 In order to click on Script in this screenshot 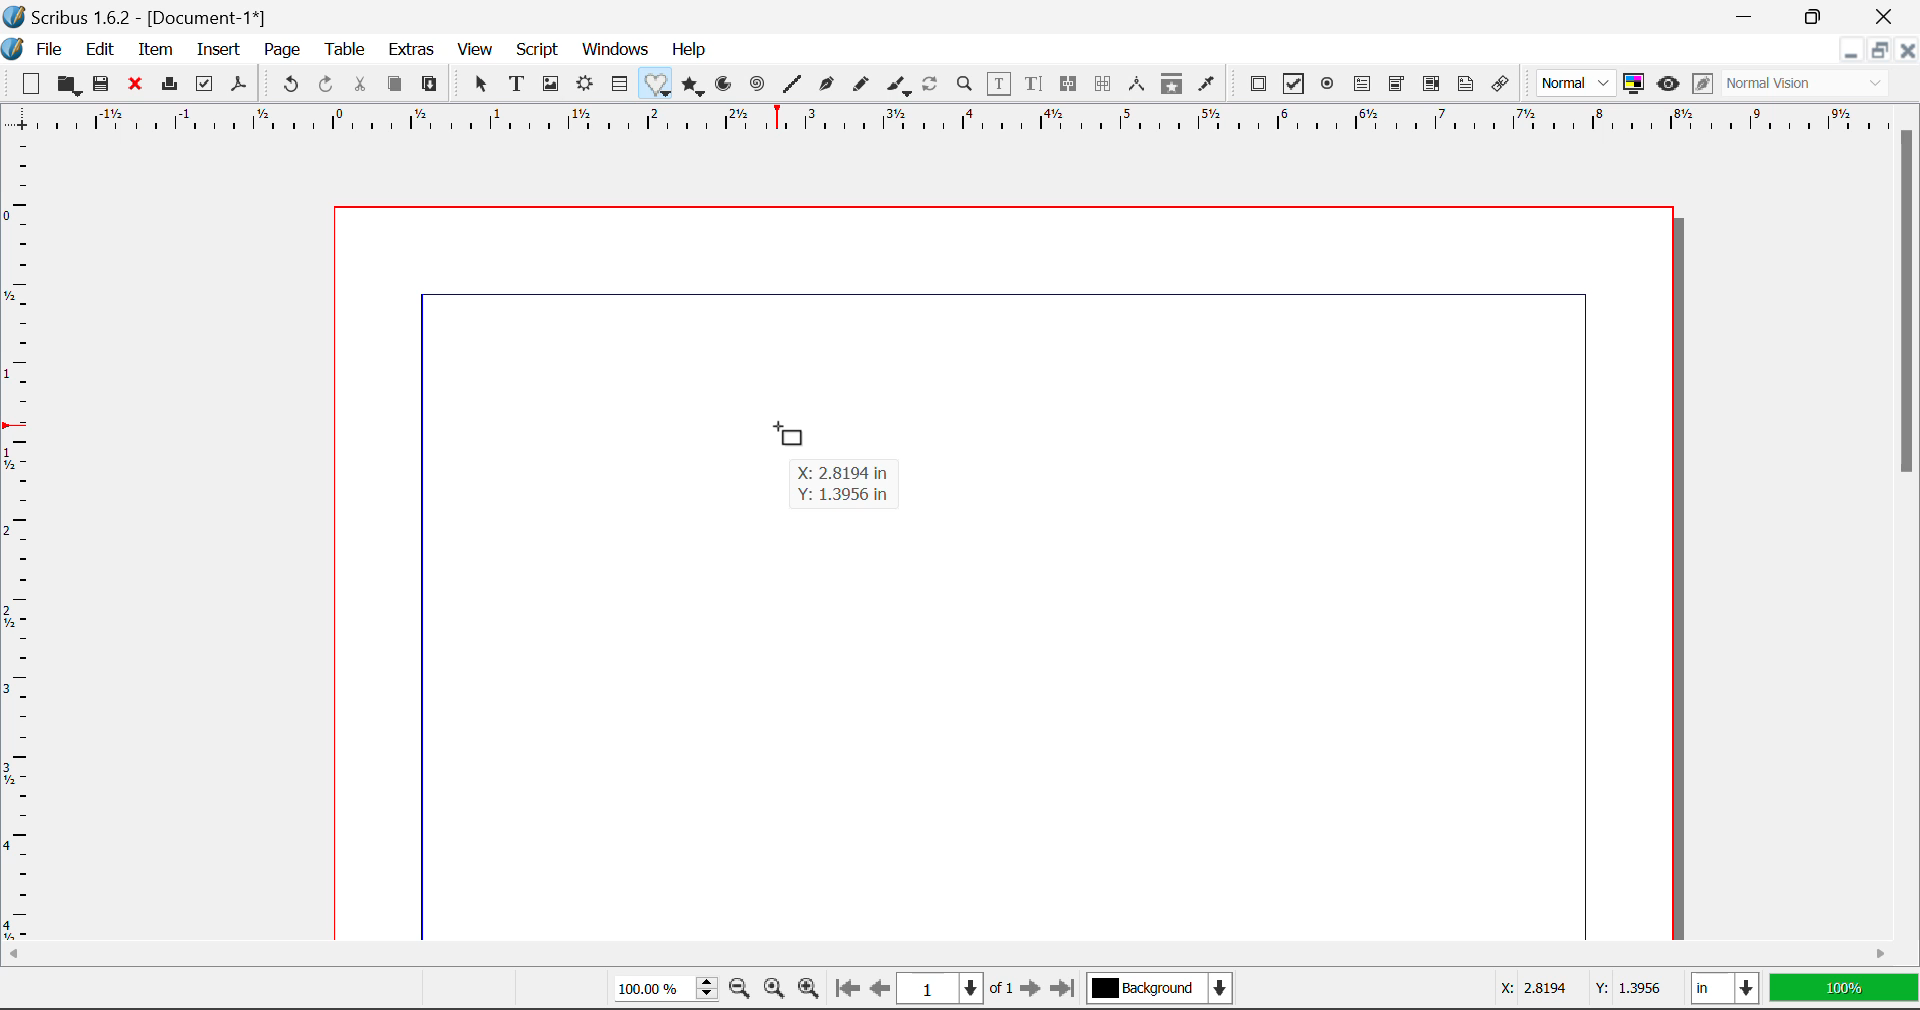, I will do `click(536, 52)`.